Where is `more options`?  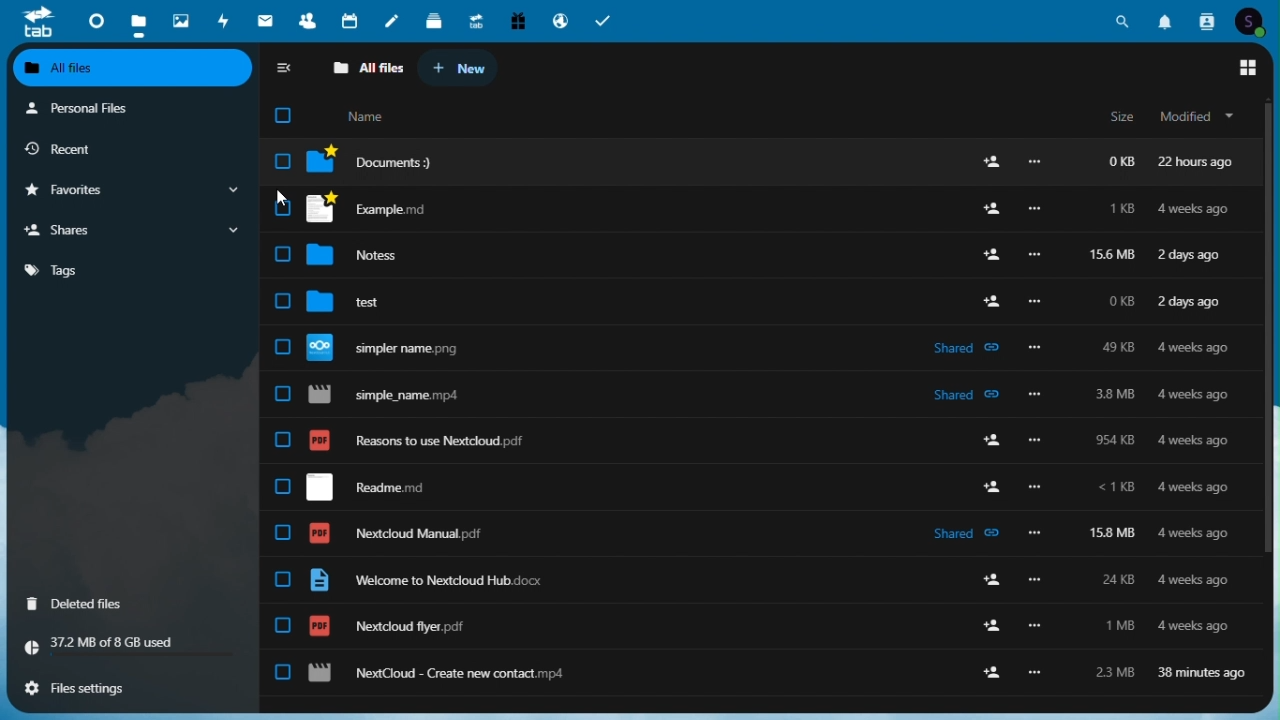 more options is located at coordinates (1034, 210).